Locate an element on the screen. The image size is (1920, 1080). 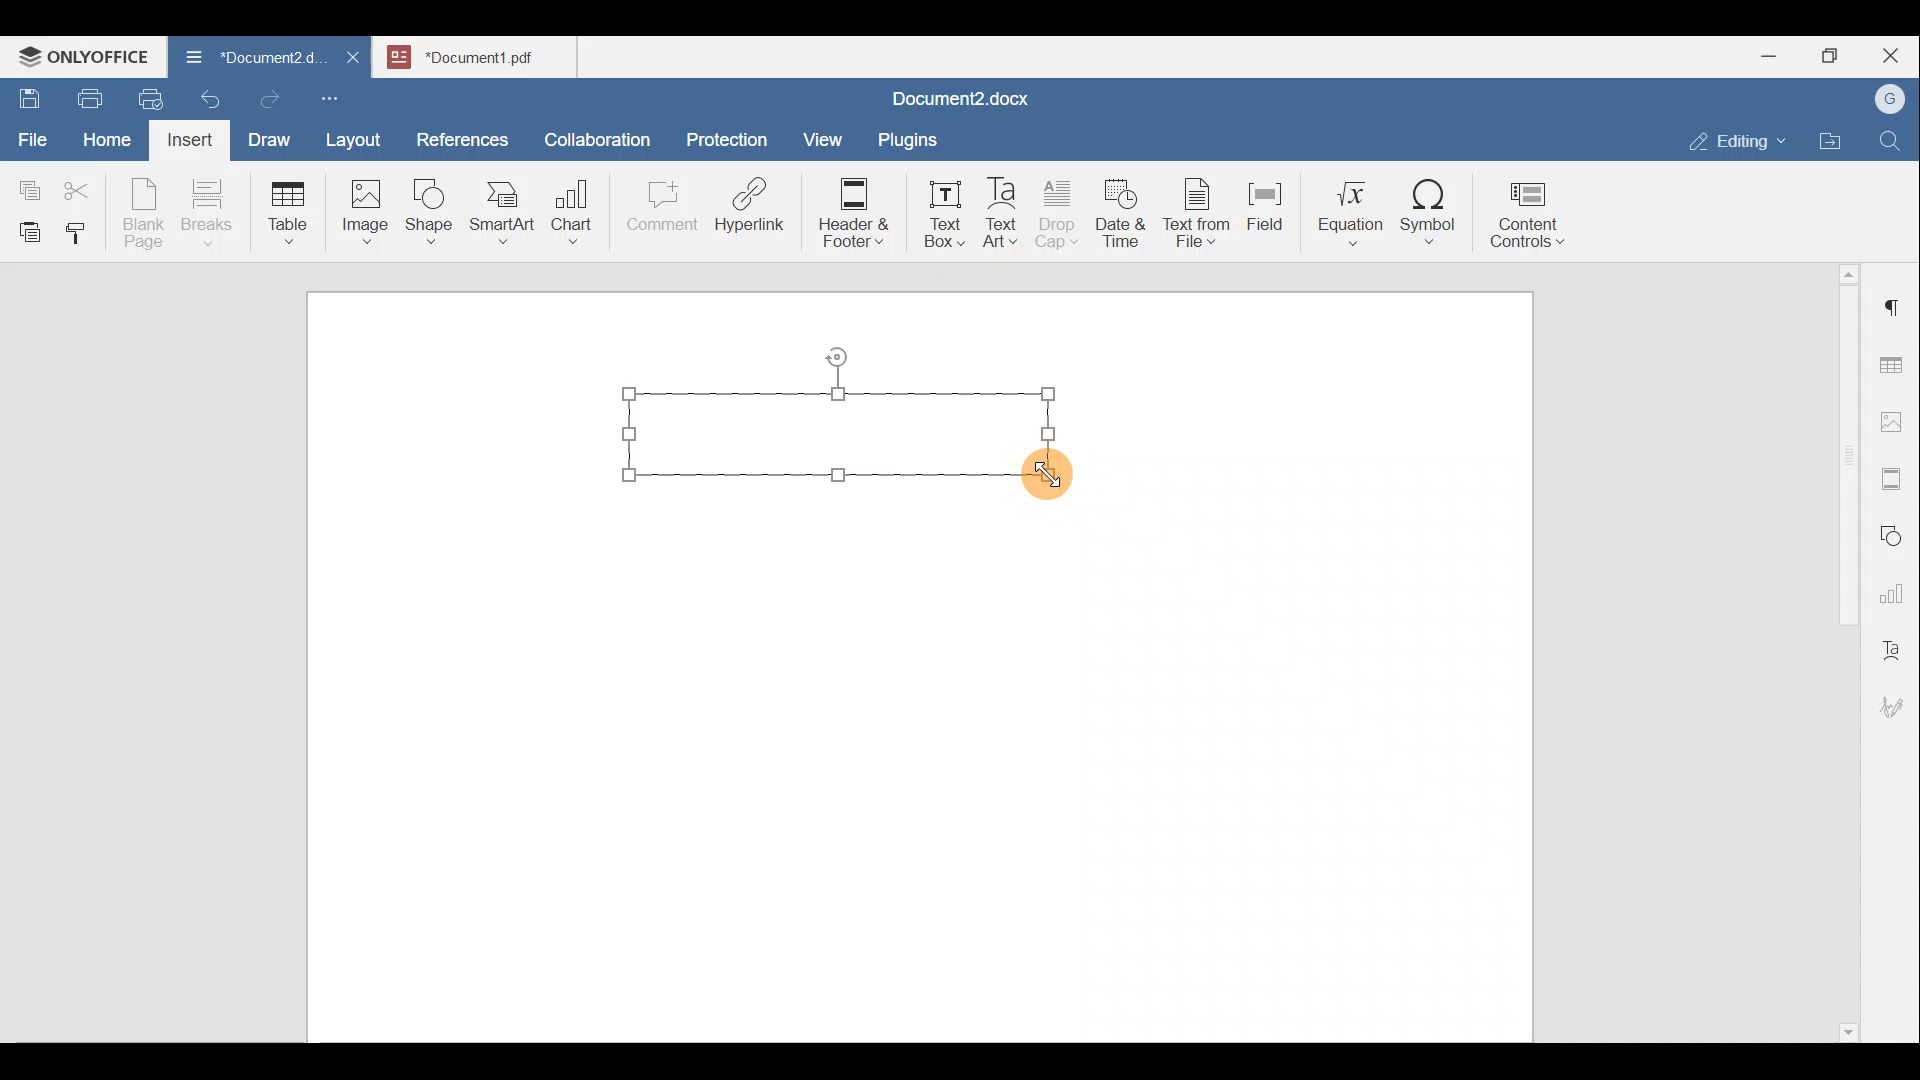
Home is located at coordinates (108, 138).